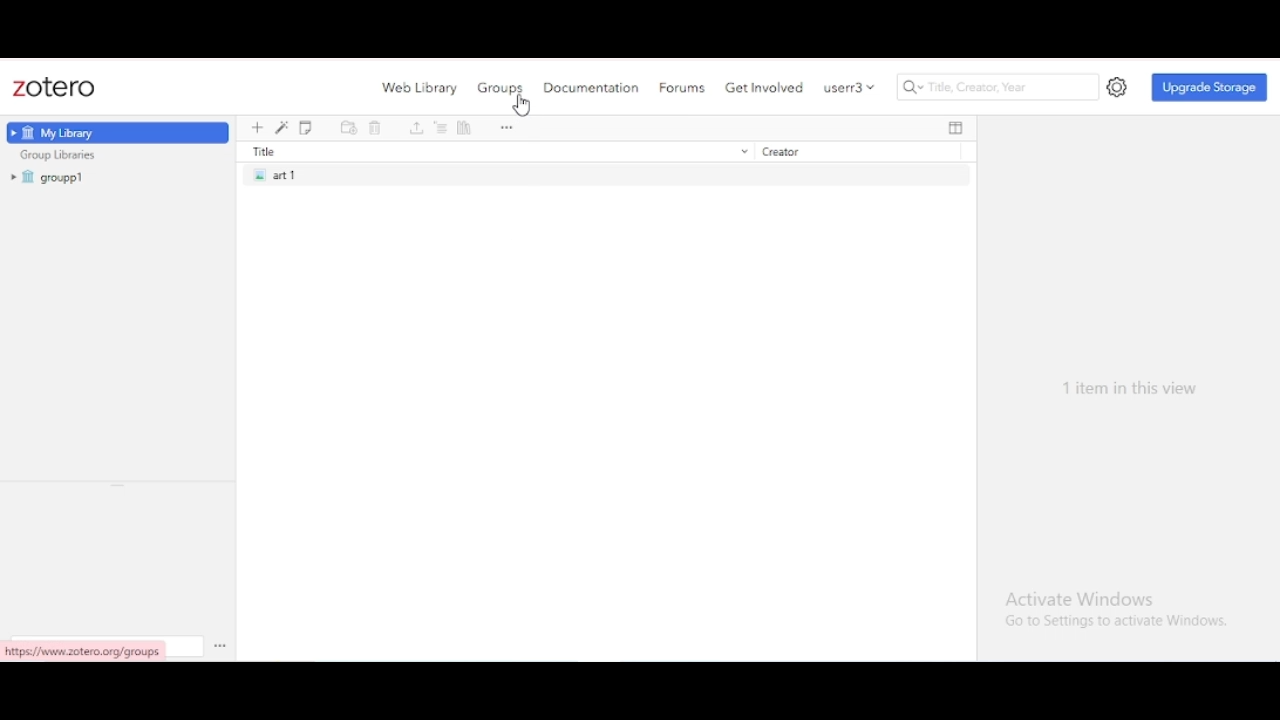  I want to click on more, so click(507, 129).